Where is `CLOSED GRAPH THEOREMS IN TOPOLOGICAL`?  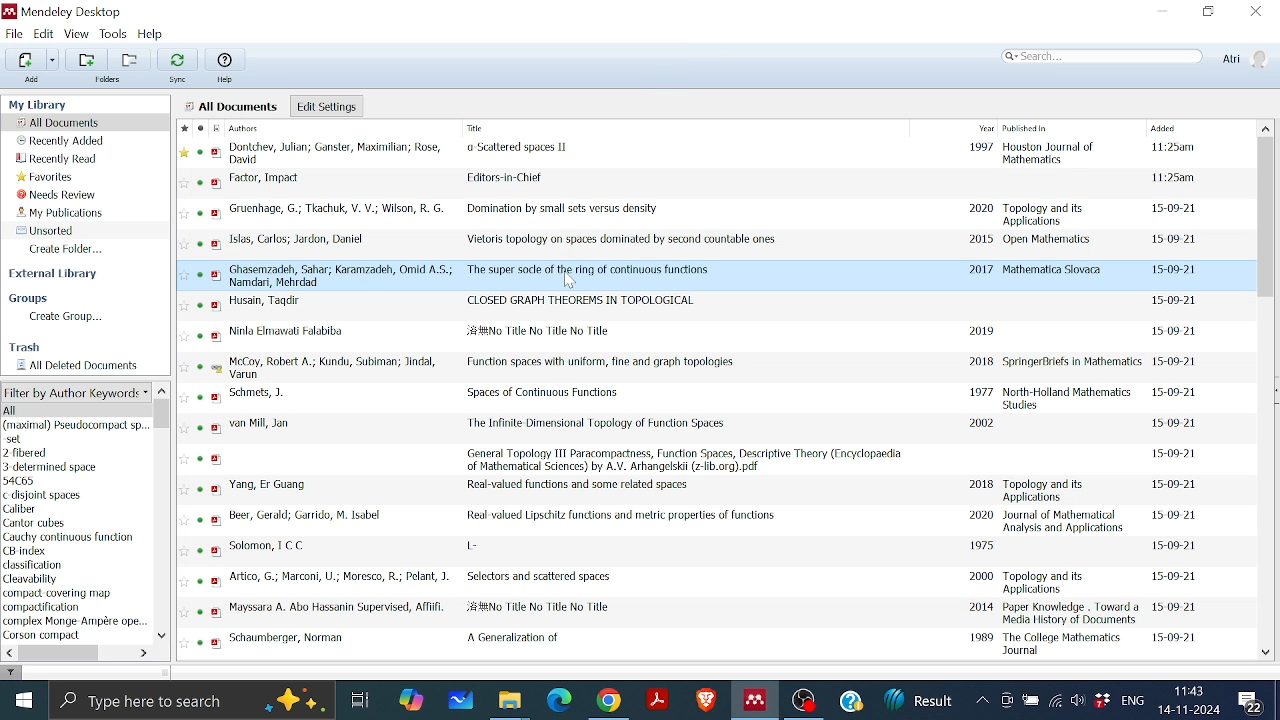
CLOSED GRAPH THEOREMS IN TOPOLOGICAL is located at coordinates (706, 306).